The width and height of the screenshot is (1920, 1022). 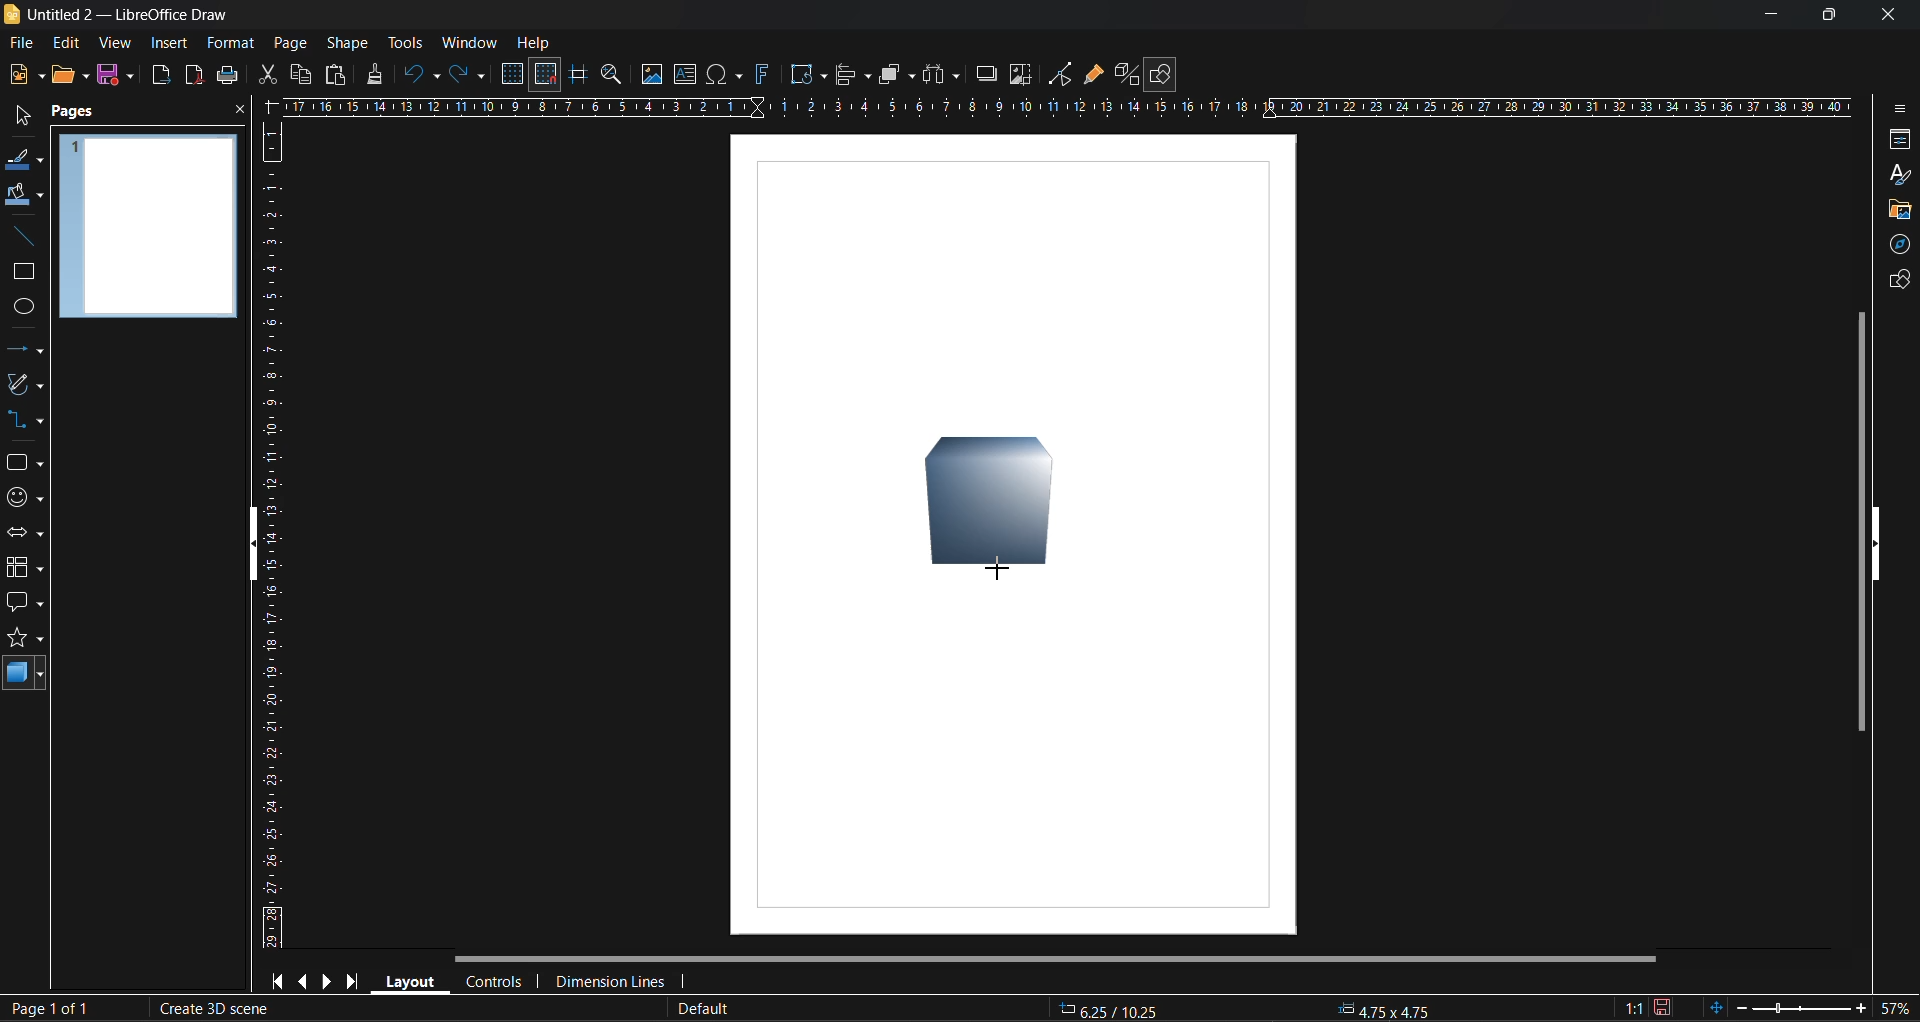 I want to click on pages, so click(x=79, y=112).